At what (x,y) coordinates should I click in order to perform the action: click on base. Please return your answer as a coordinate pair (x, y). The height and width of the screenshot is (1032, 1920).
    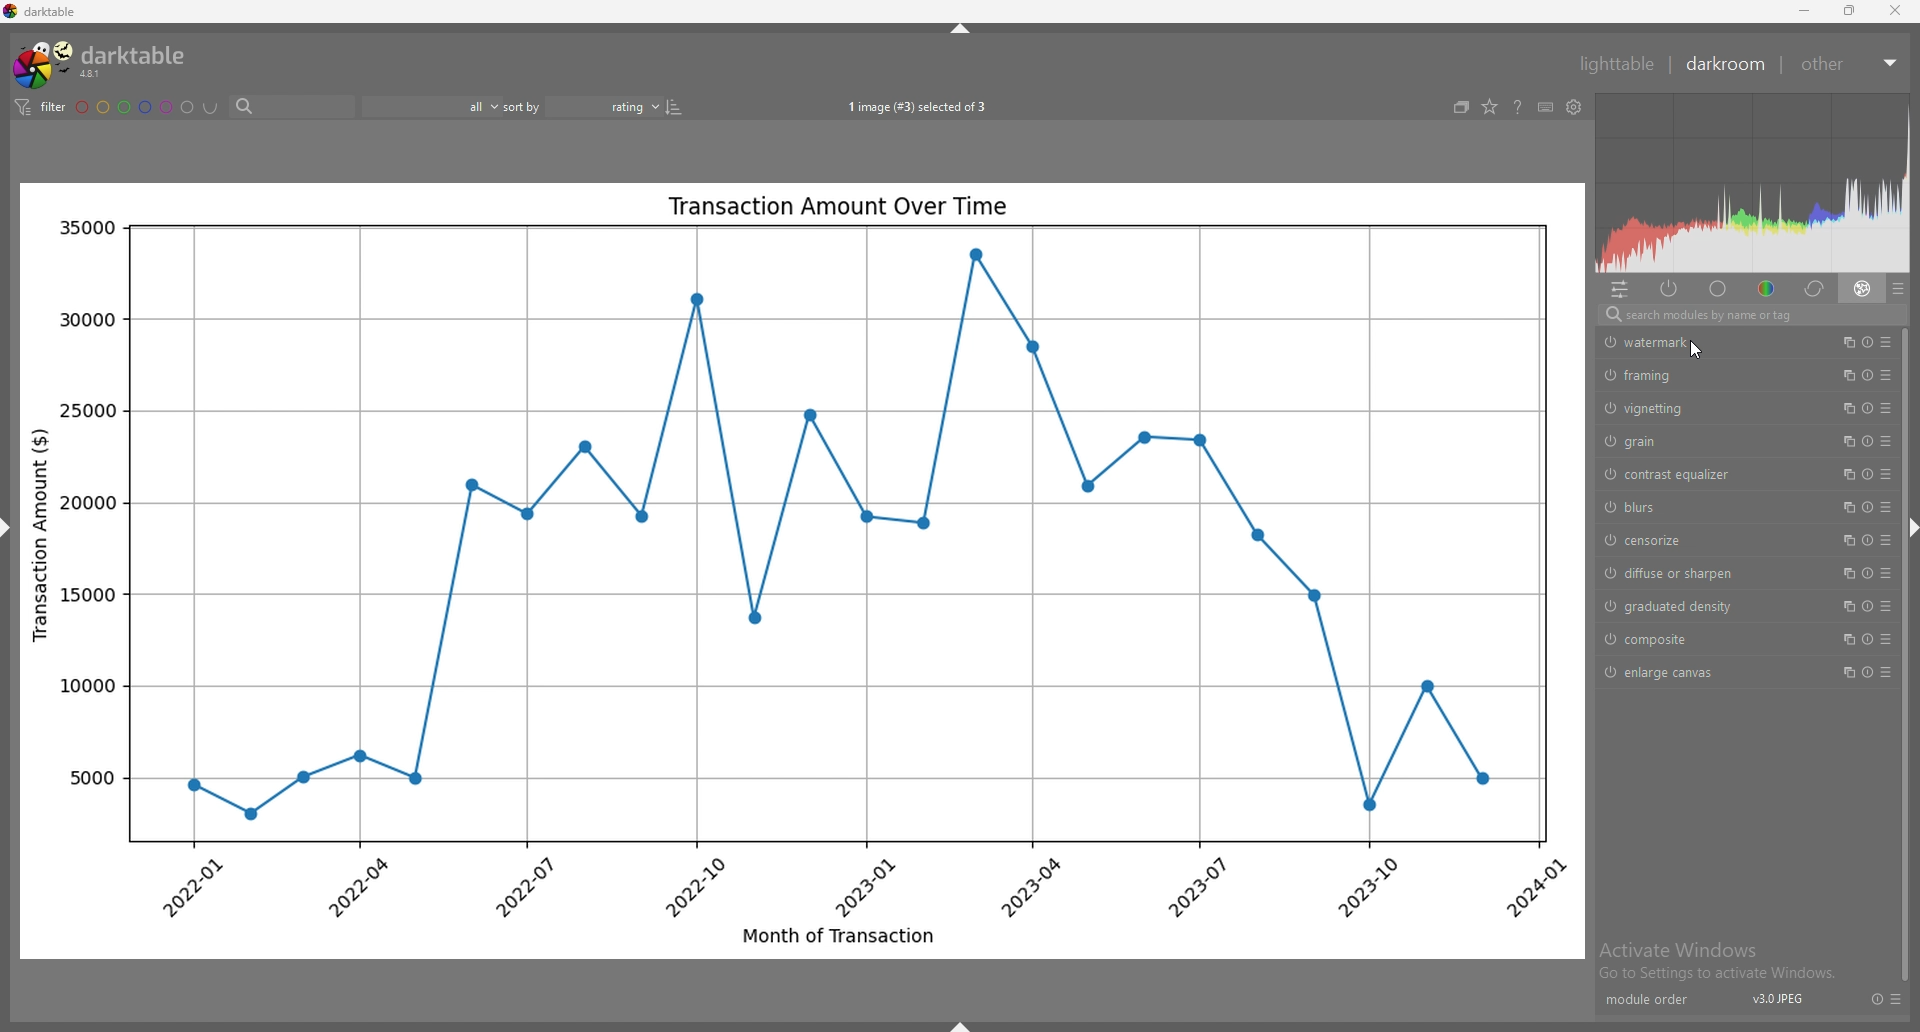
    Looking at the image, I should click on (1718, 288).